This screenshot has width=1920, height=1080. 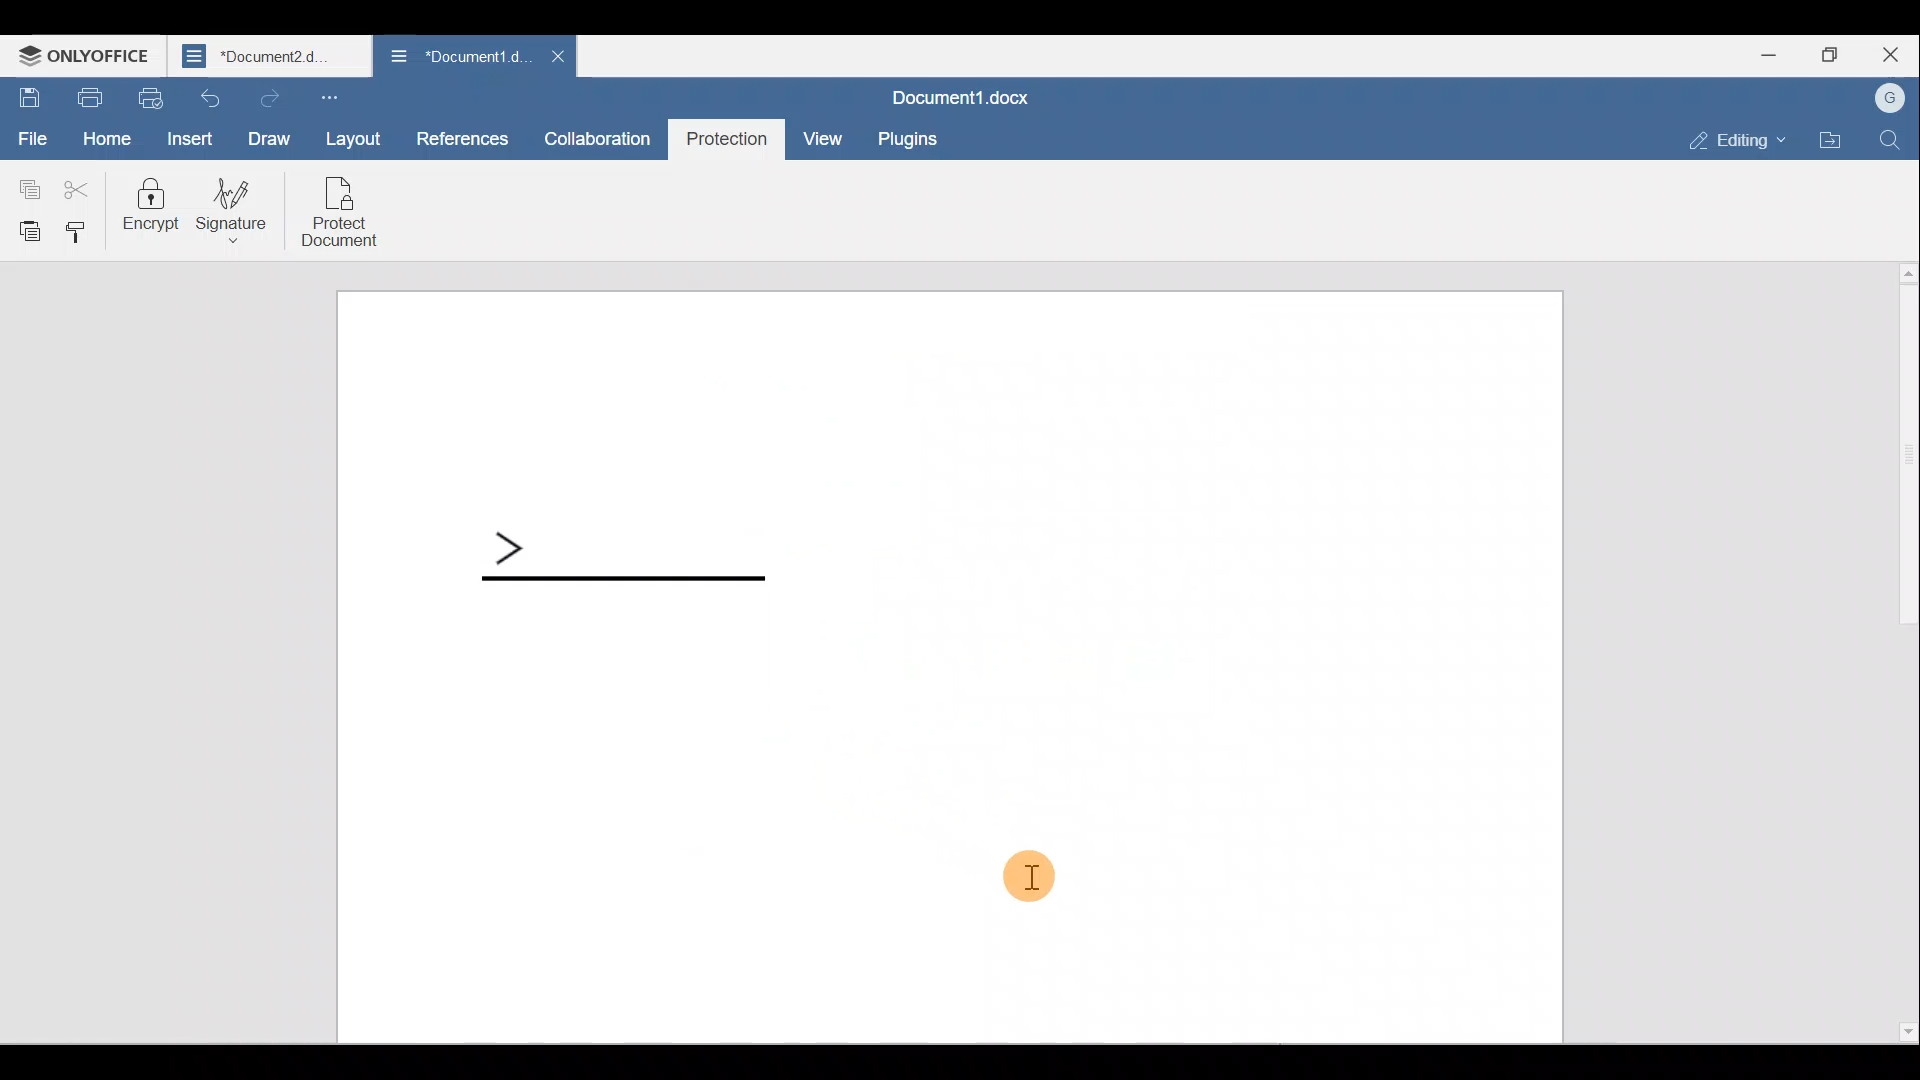 What do you see at coordinates (726, 140) in the screenshot?
I see `Protection` at bounding box center [726, 140].